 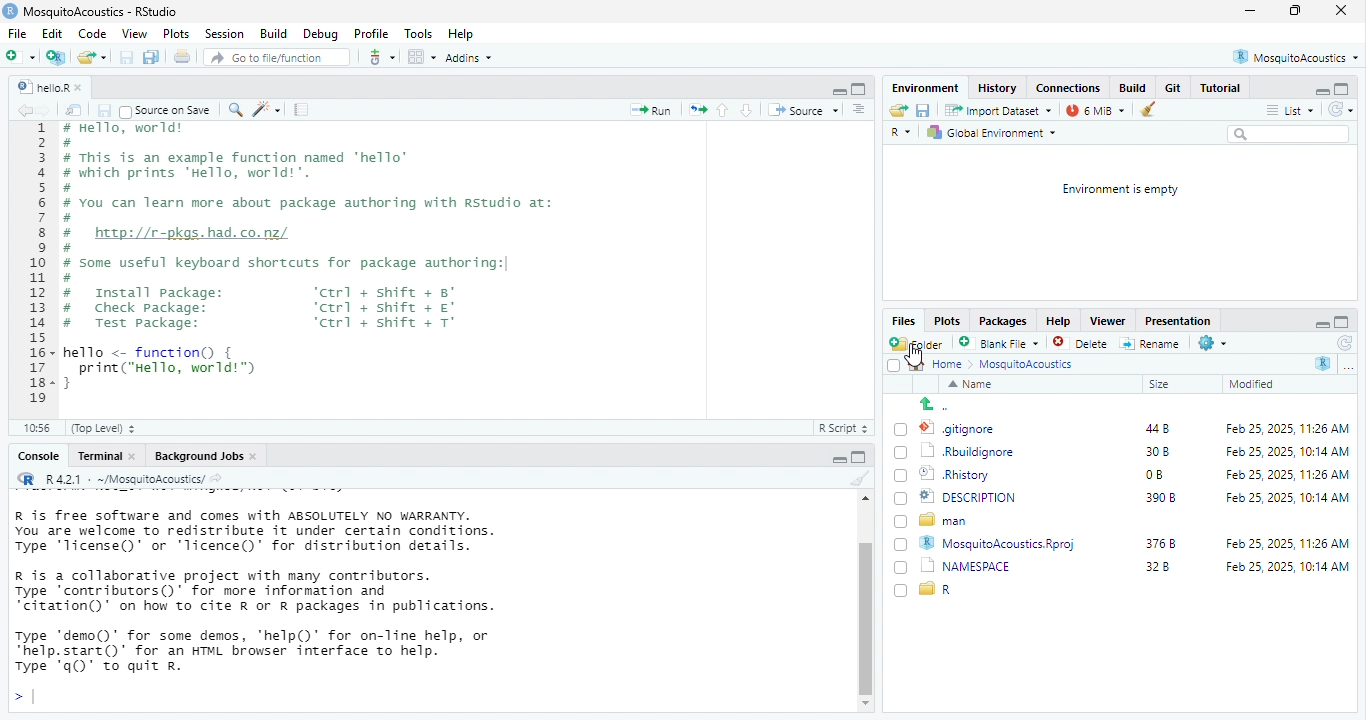 What do you see at coordinates (1005, 543) in the screenshot?
I see ` MosquitoAcoustics.Rproj` at bounding box center [1005, 543].